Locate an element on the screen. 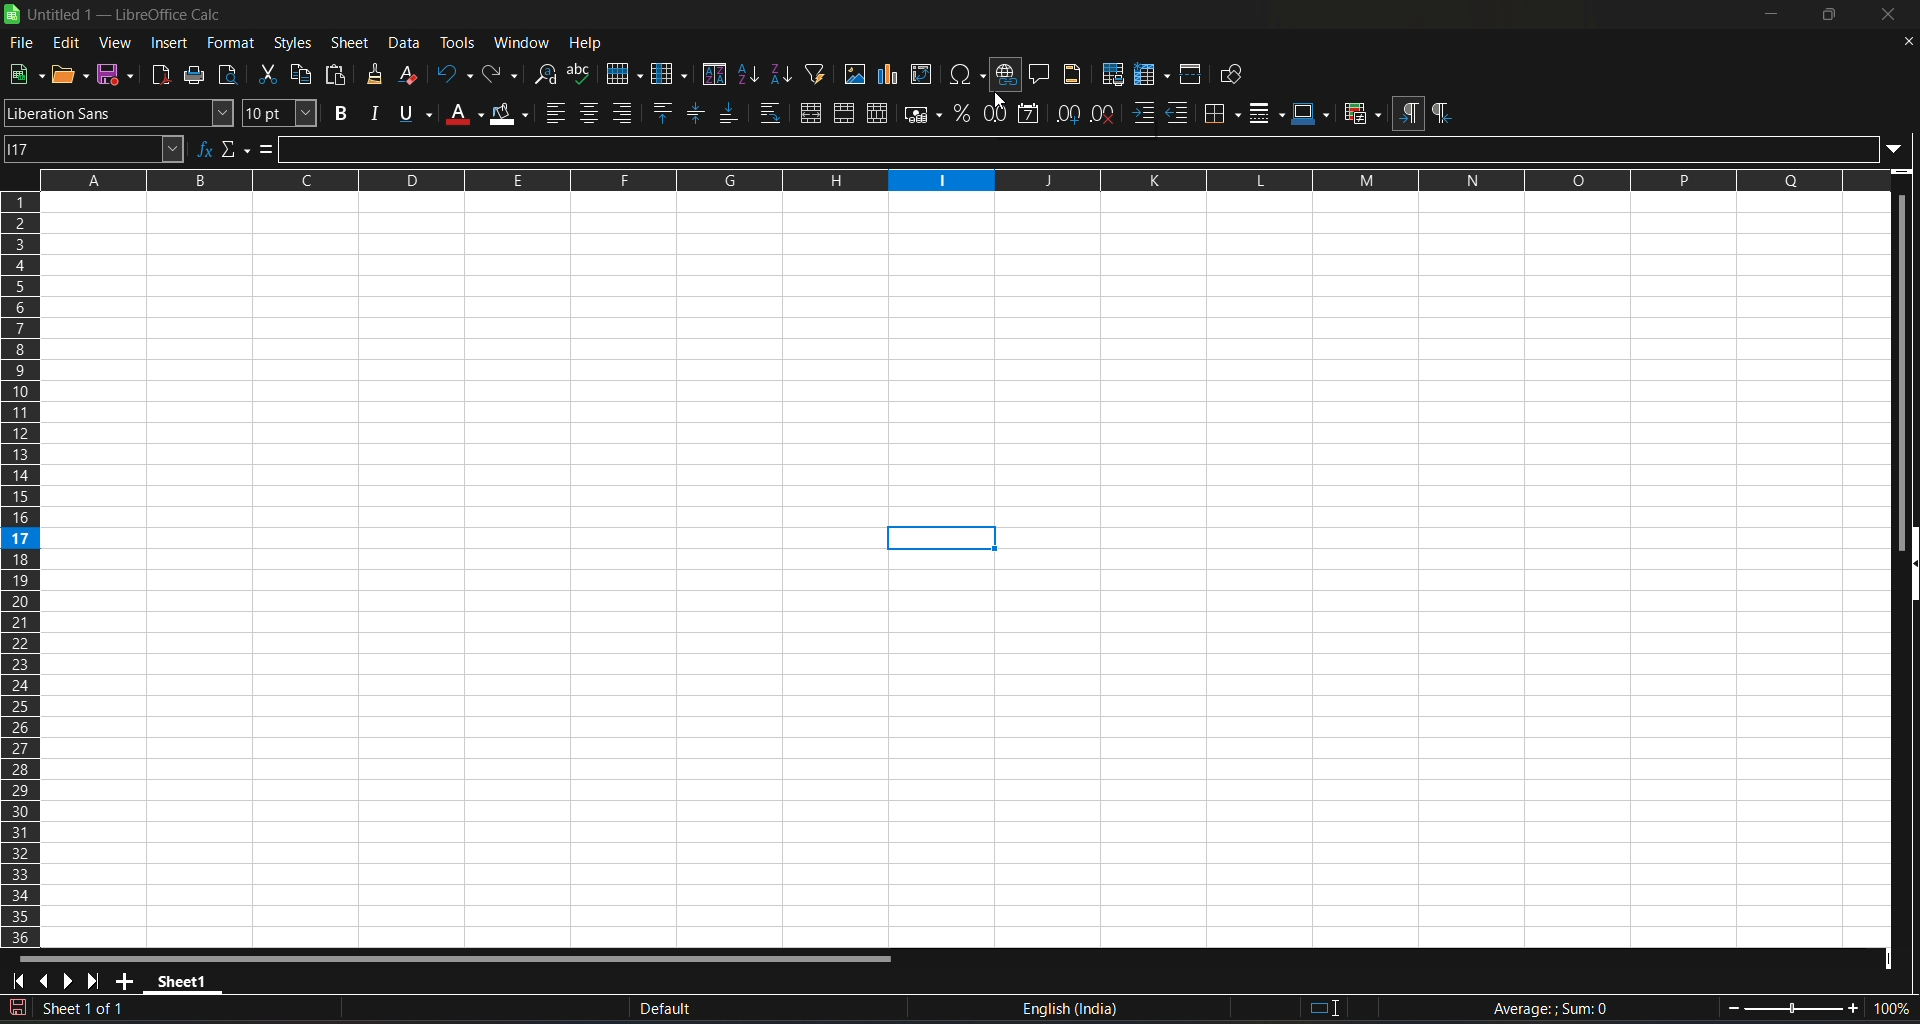 The width and height of the screenshot is (1920, 1024). format as currency is located at coordinates (921, 113).